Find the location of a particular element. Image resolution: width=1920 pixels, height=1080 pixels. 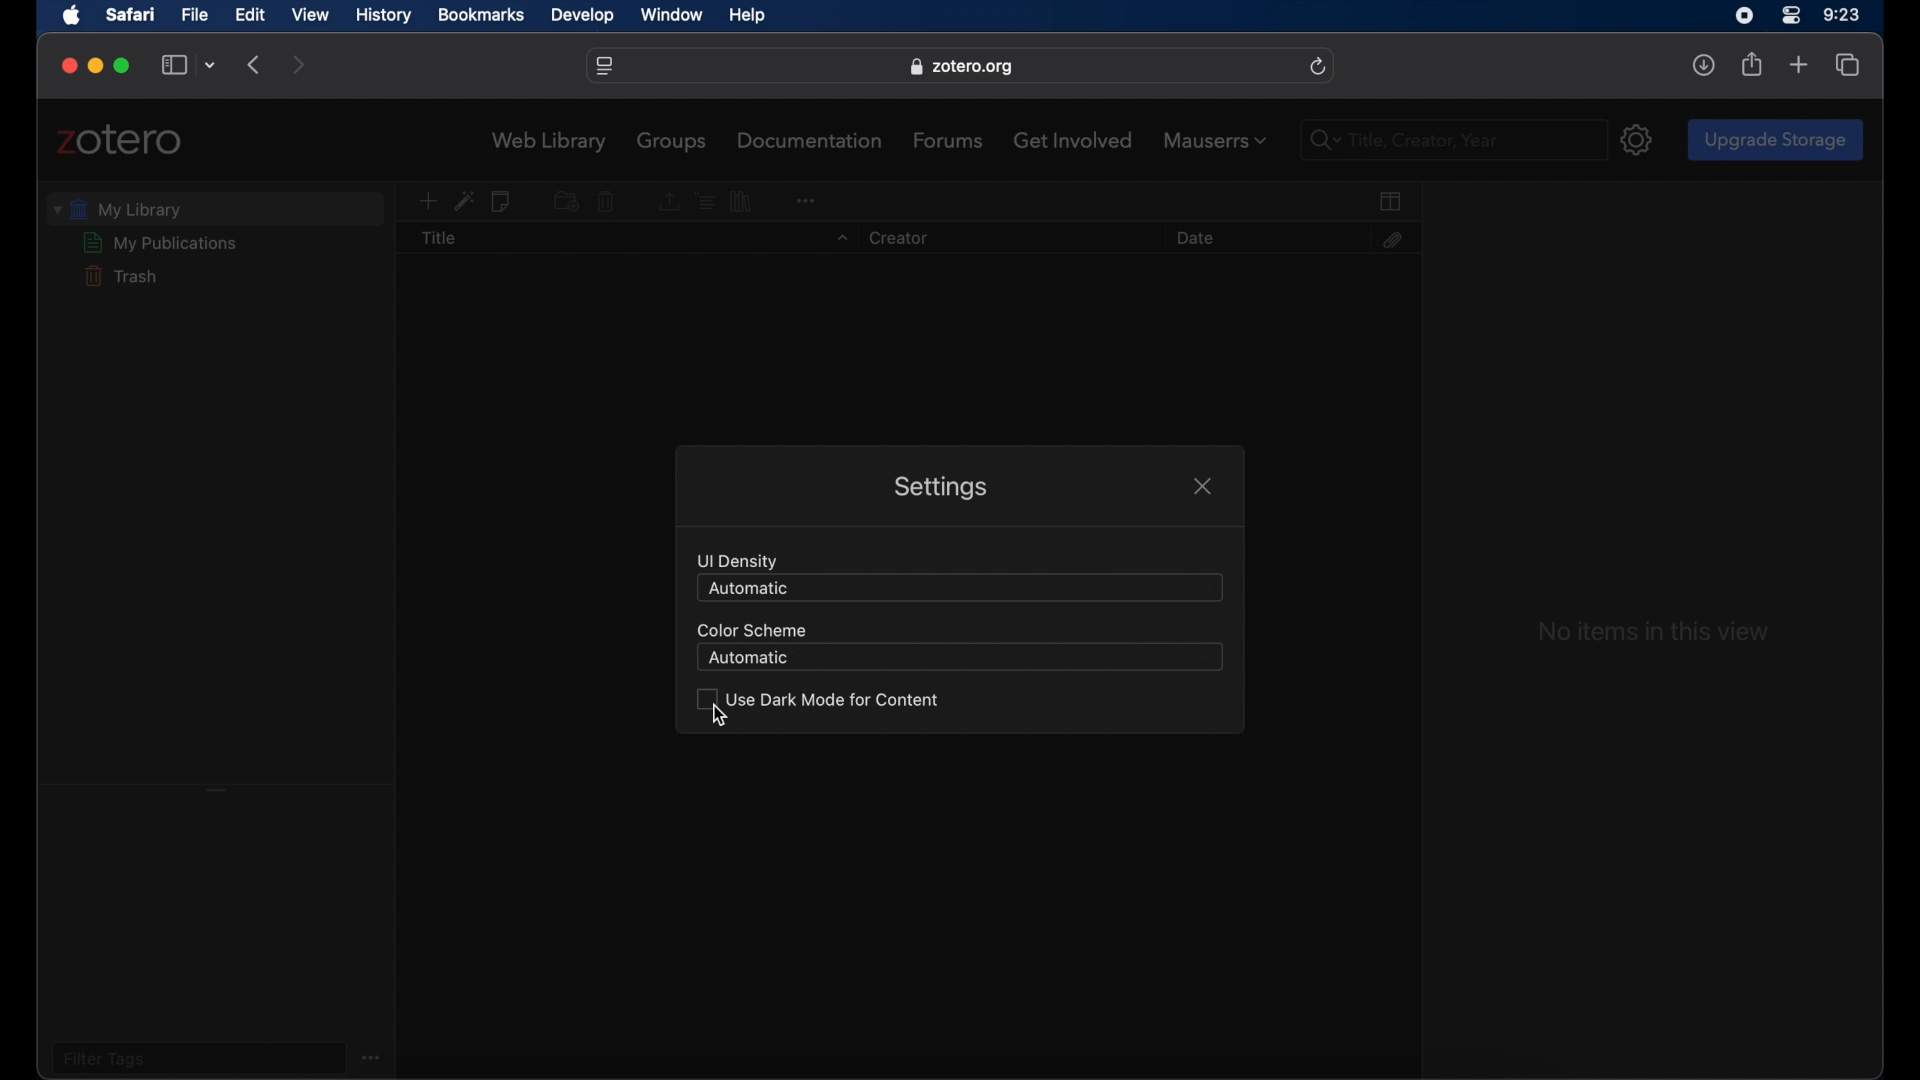

web address is located at coordinates (605, 67).